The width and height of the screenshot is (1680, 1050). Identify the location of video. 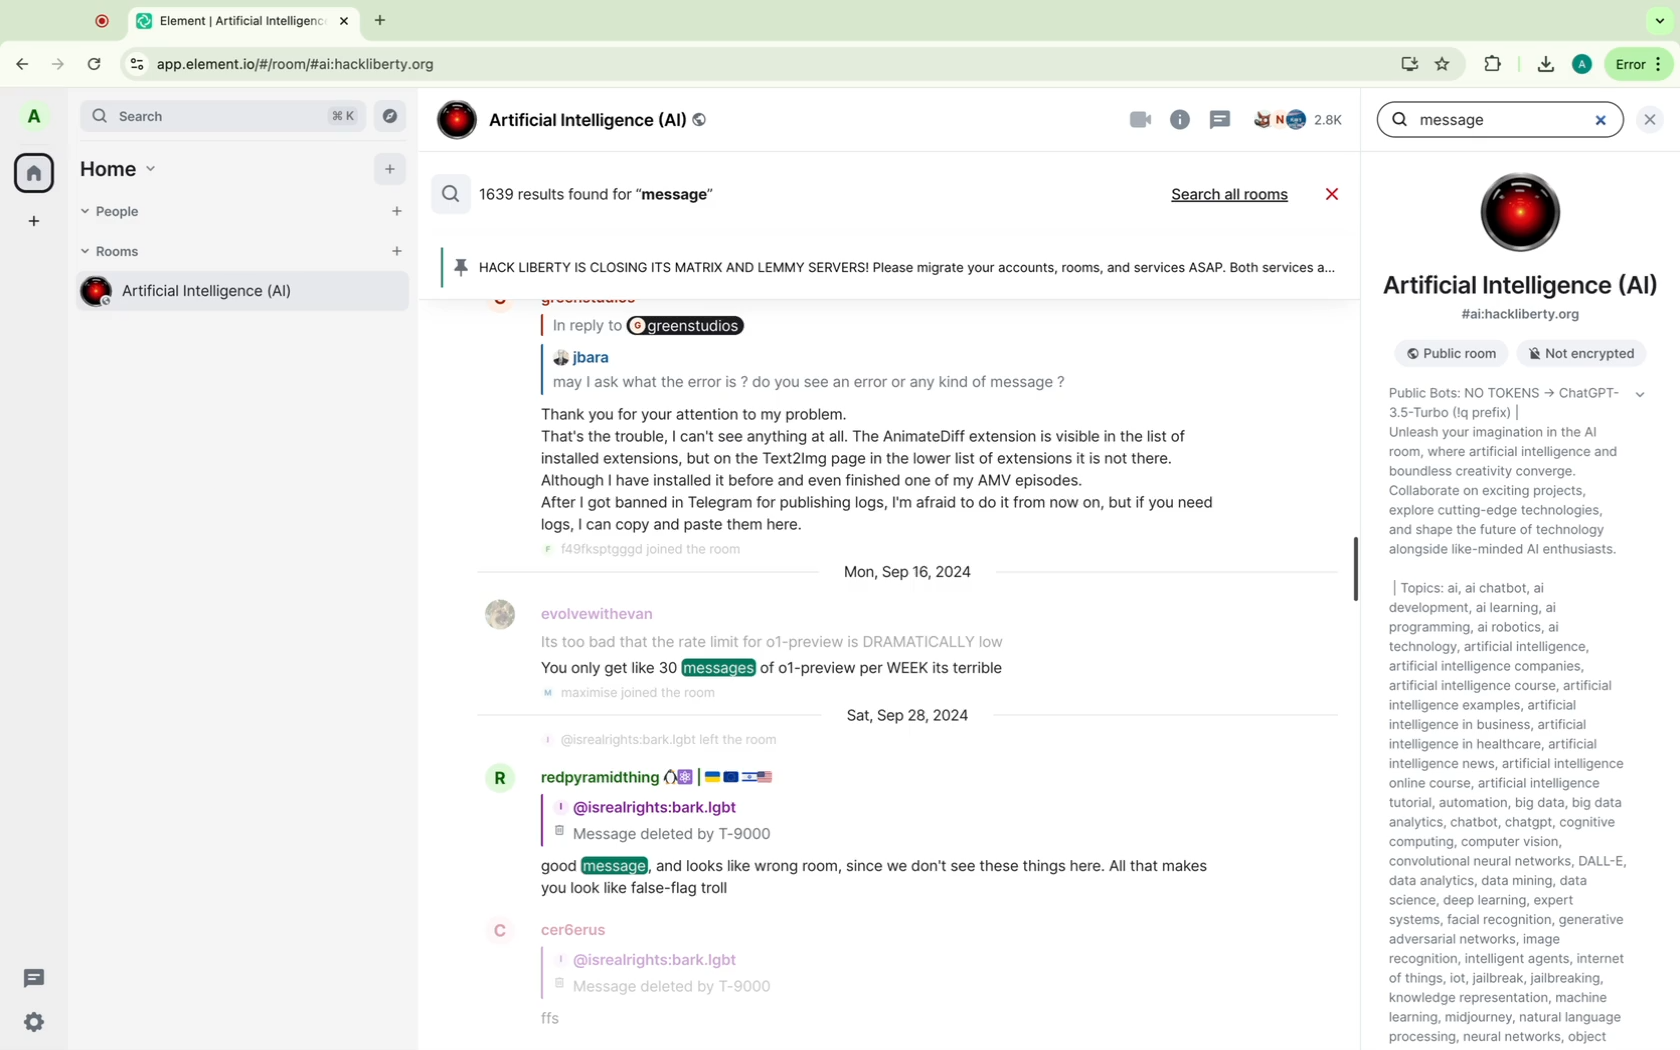
(1141, 120).